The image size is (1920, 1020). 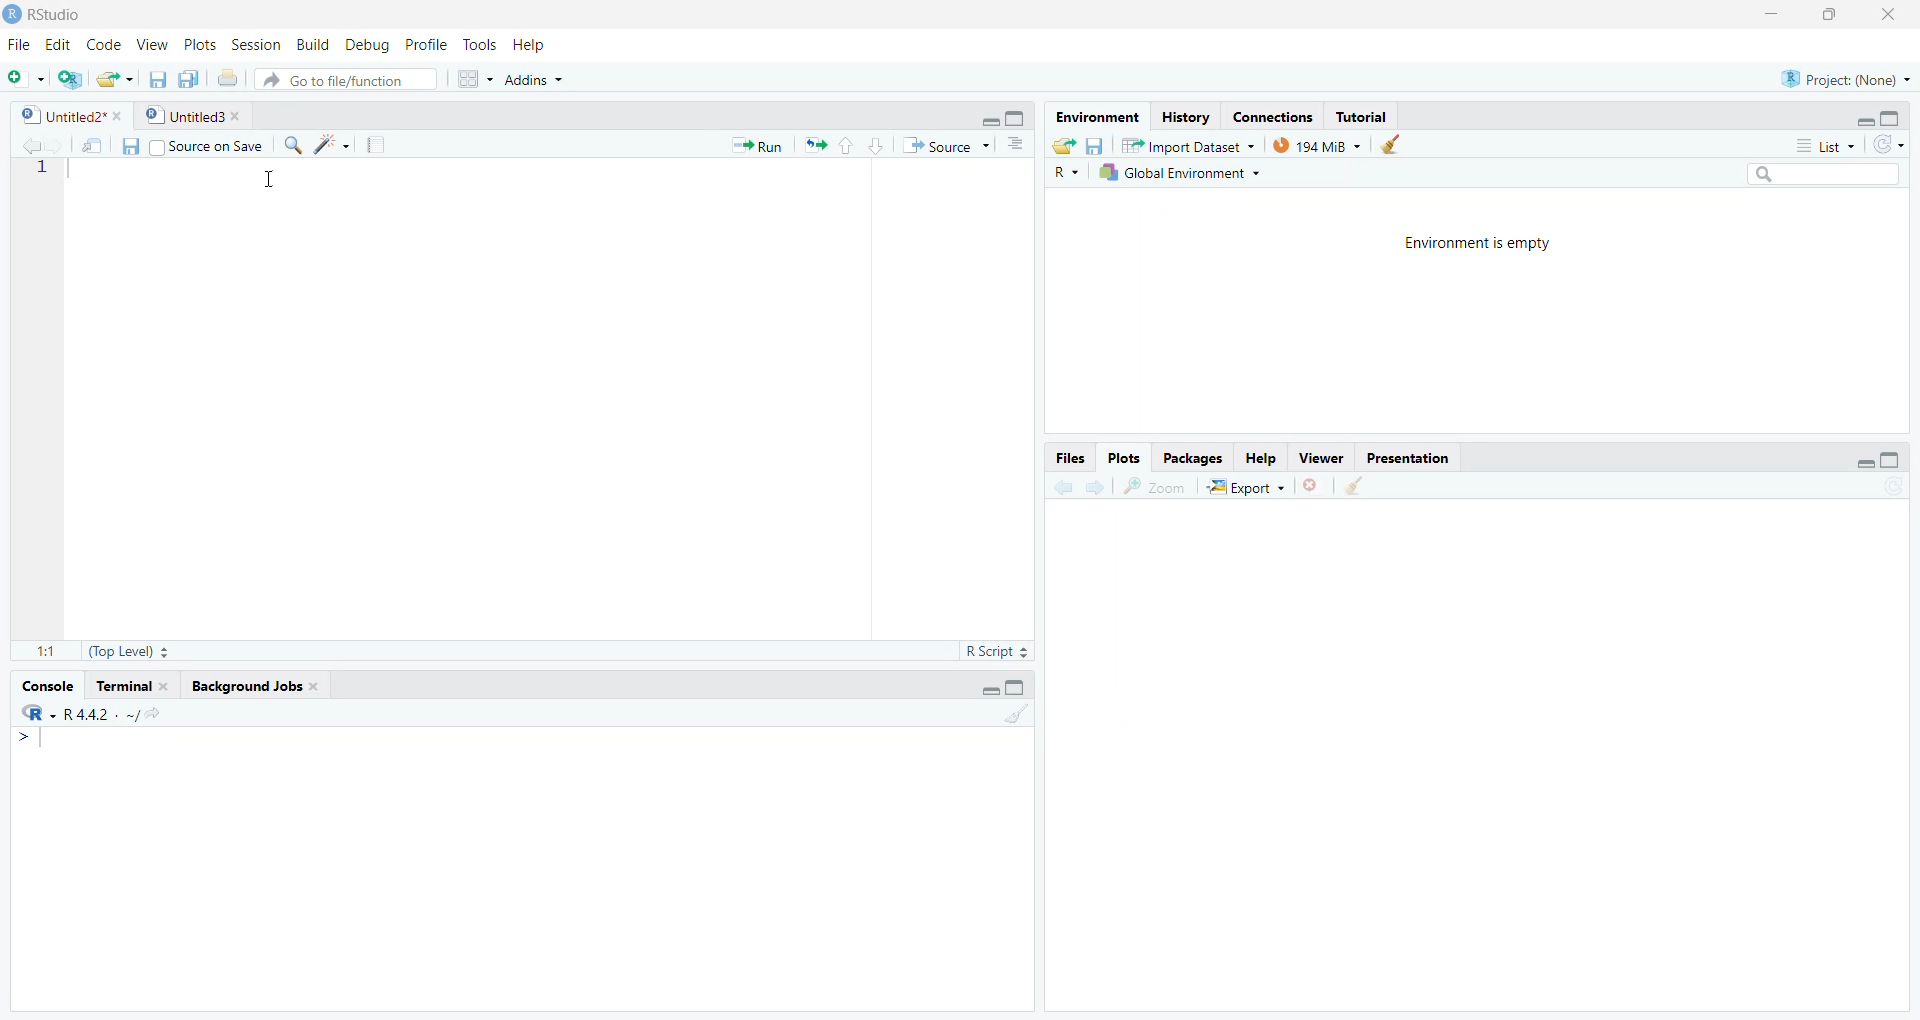 What do you see at coordinates (994, 650) in the screenshot?
I see `R Script ` at bounding box center [994, 650].